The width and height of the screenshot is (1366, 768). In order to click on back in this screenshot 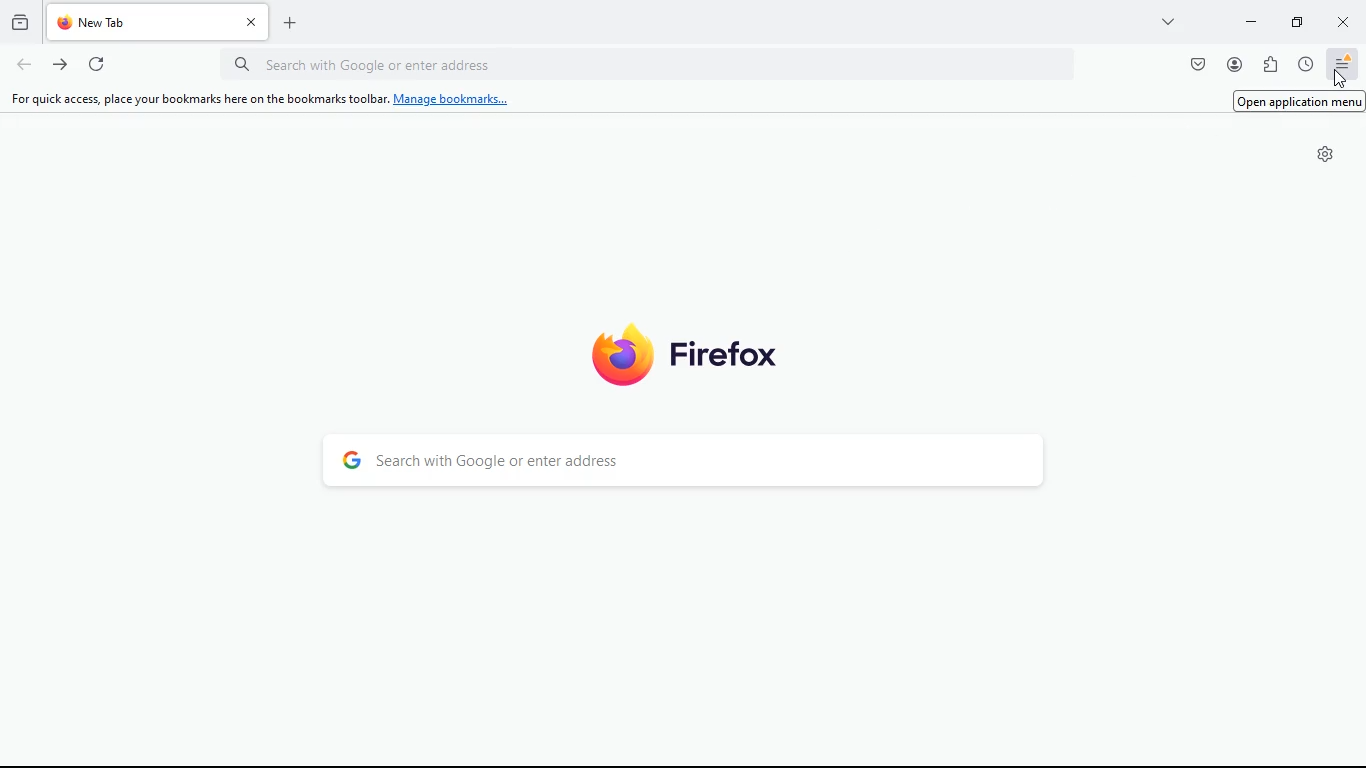, I will do `click(22, 65)`.